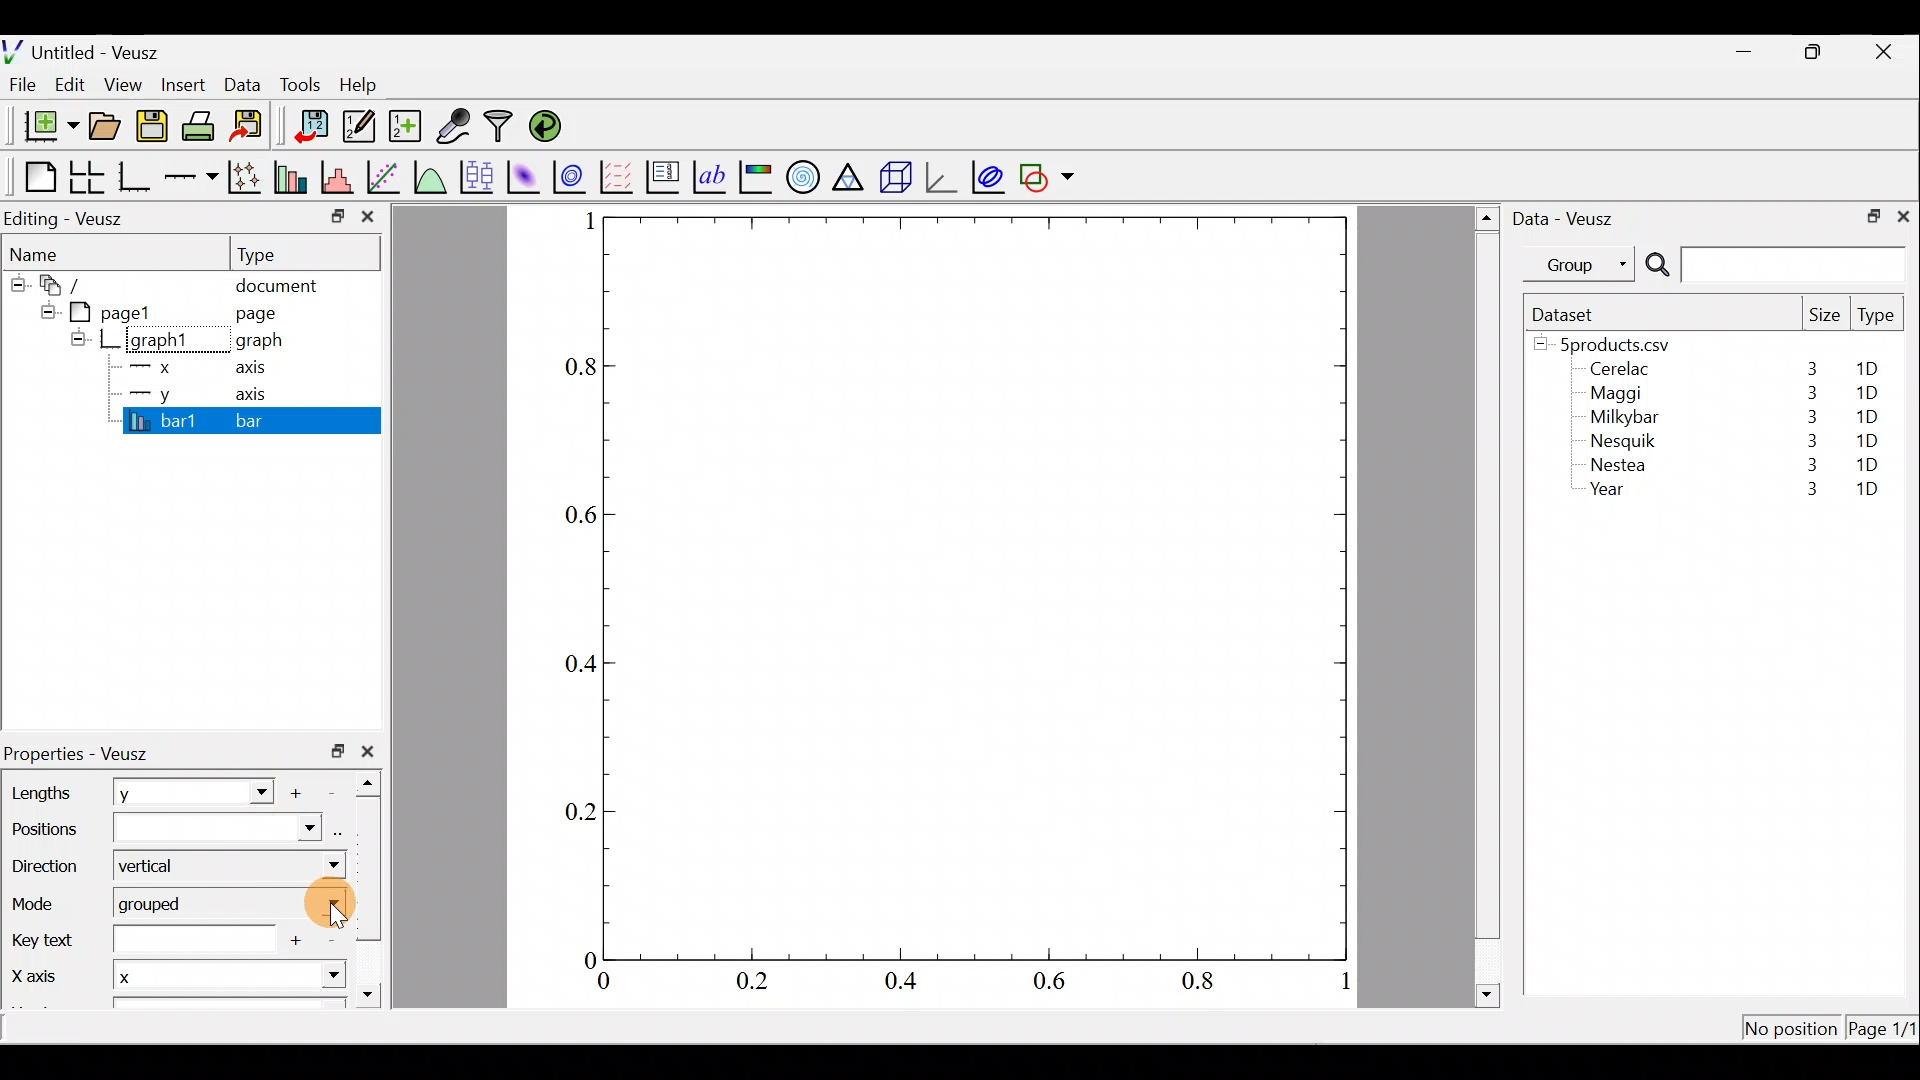  What do you see at coordinates (1810, 368) in the screenshot?
I see `3` at bounding box center [1810, 368].